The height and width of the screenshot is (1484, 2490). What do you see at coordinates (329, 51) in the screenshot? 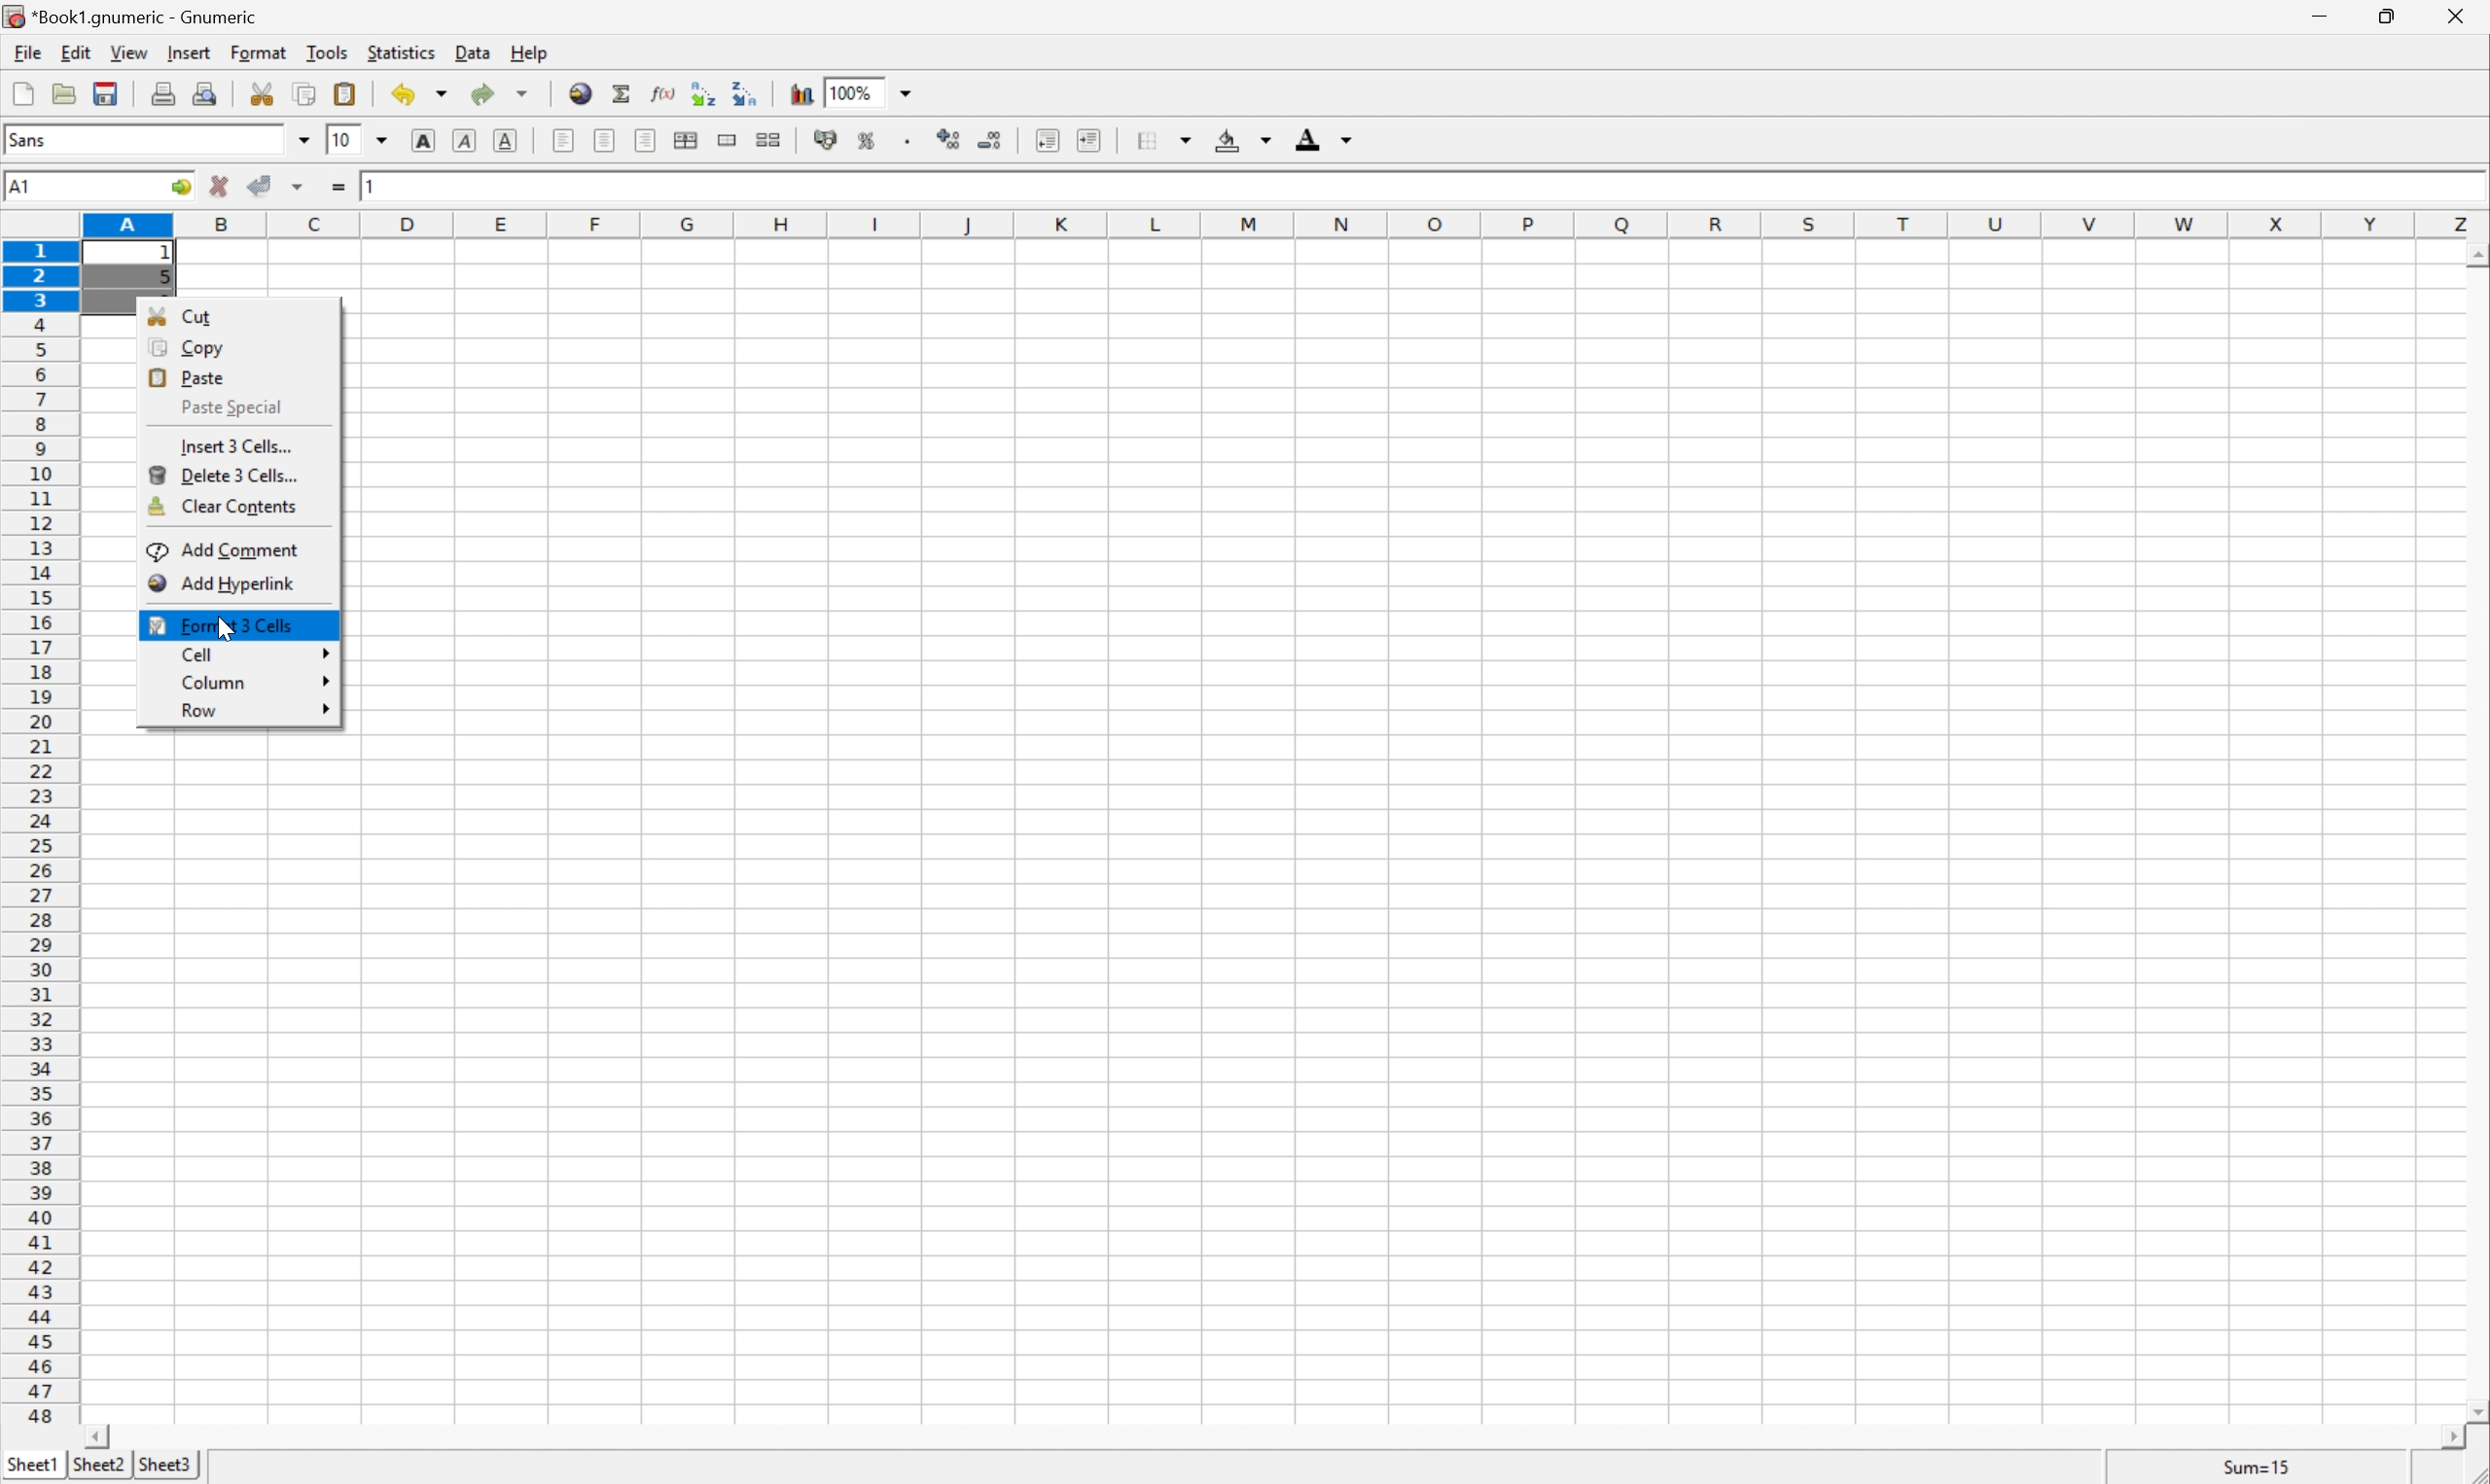
I see `tools` at bounding box center [329, 51].